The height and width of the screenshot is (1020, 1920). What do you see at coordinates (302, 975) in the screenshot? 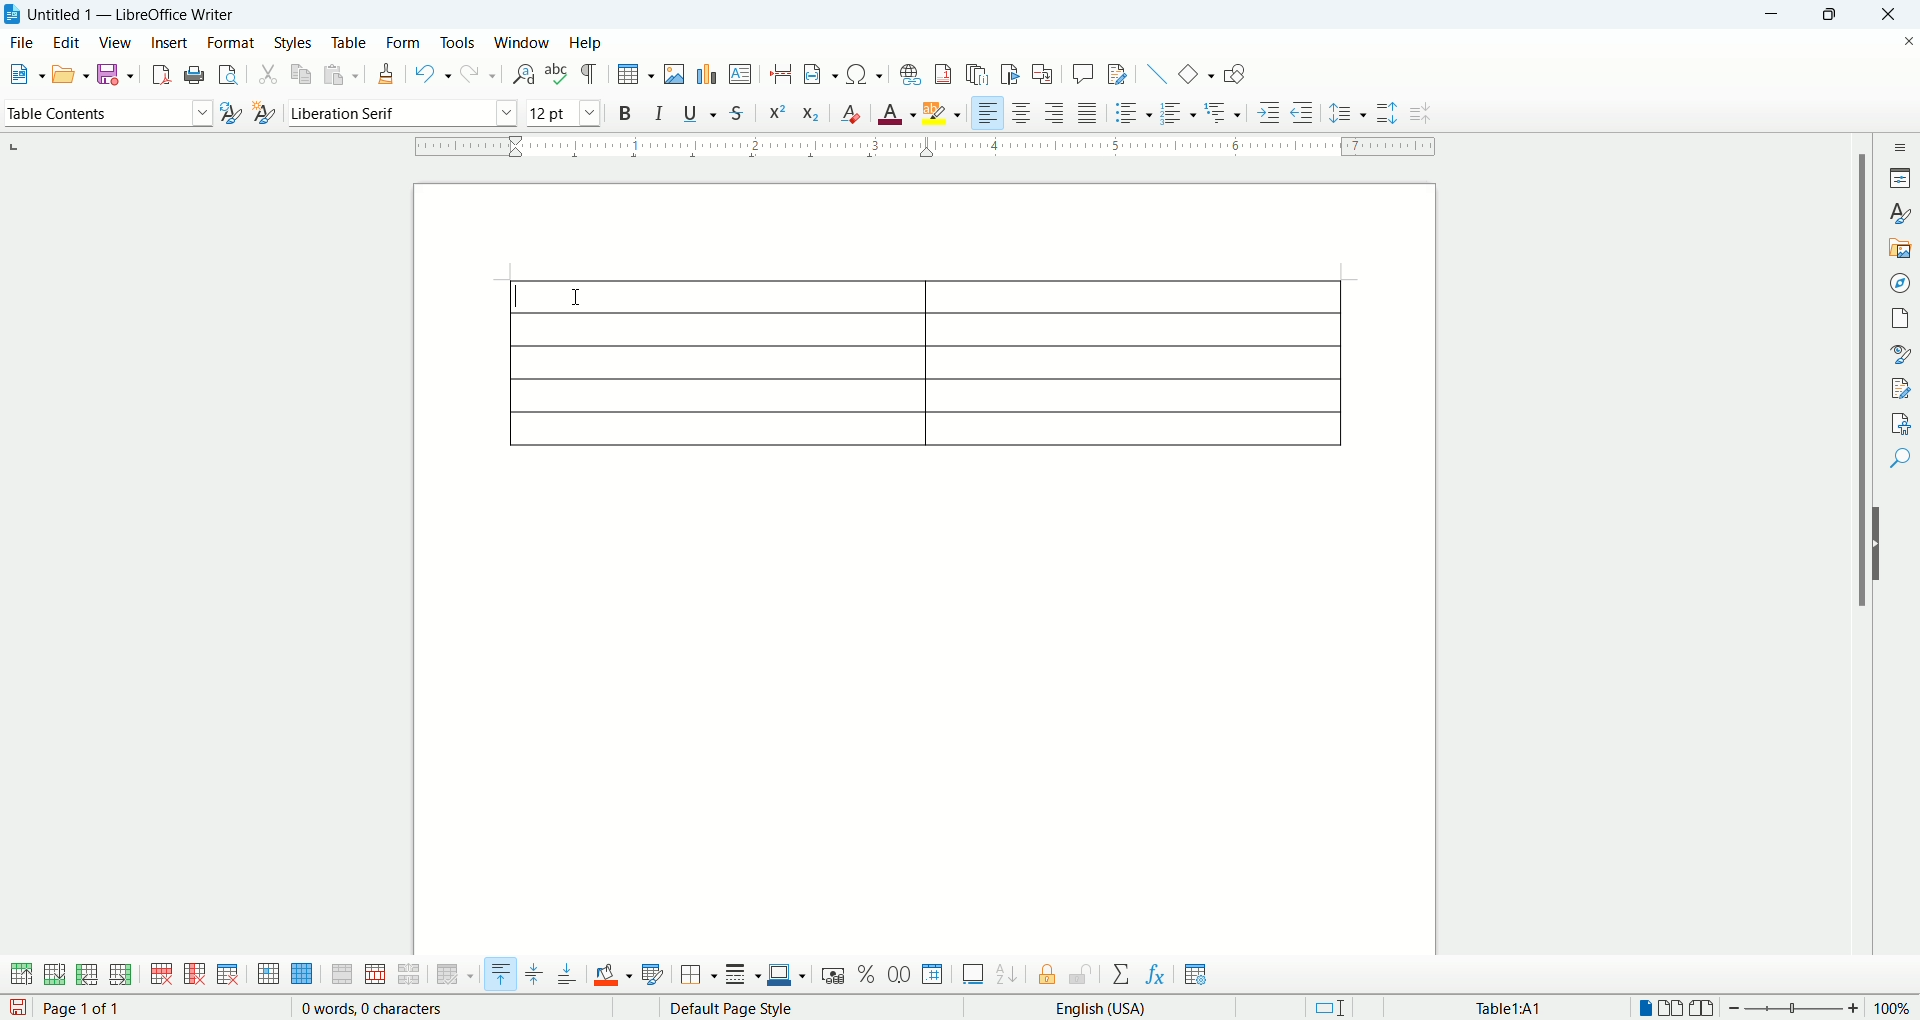
I see `select table` at bounding box center [302, 975].